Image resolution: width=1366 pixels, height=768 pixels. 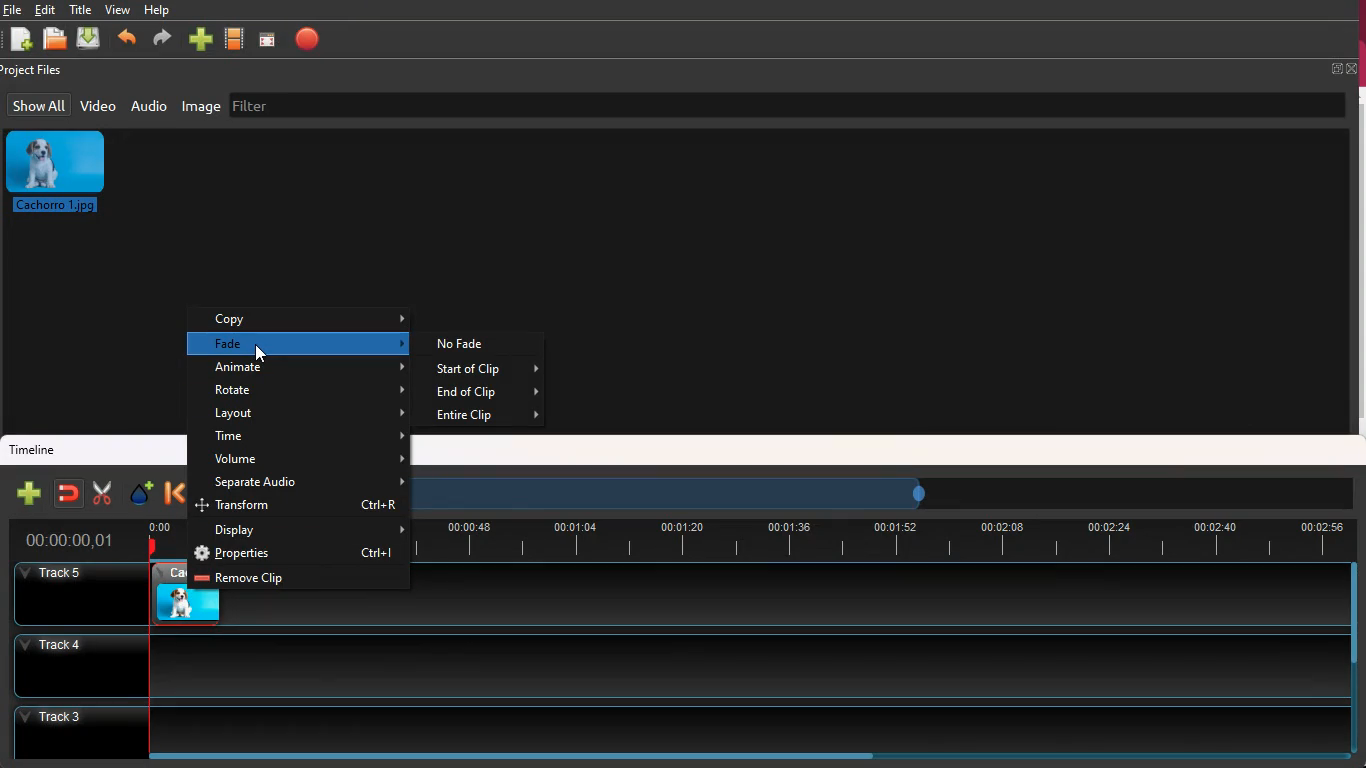 I want to click on help, so click(x=161, y=10).